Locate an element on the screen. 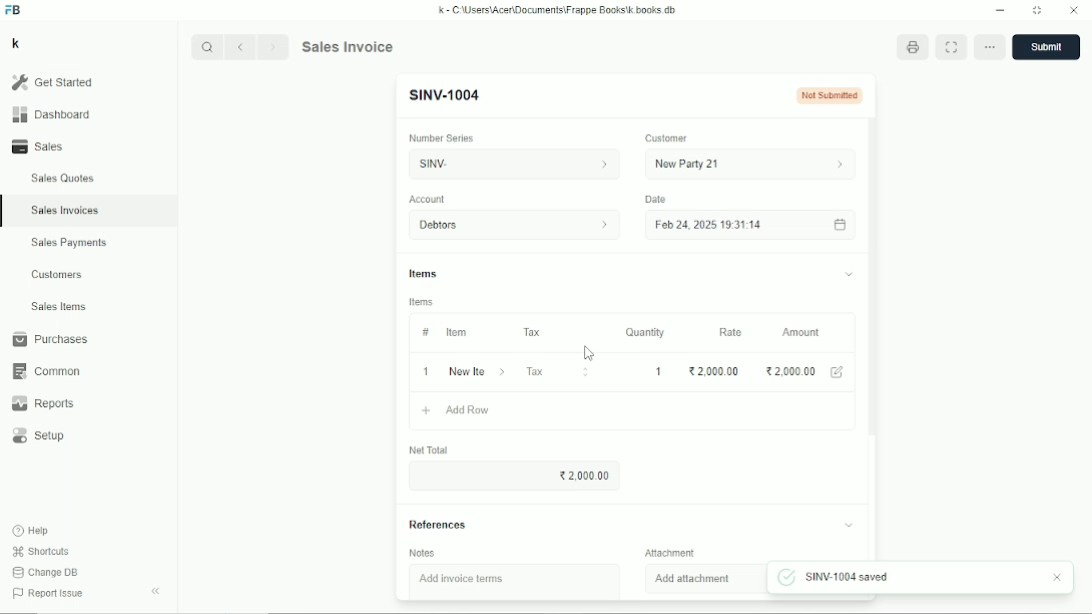 The width and height of the screenshot is (1092, 614). Close notification is located at coordinates (1058, 578).